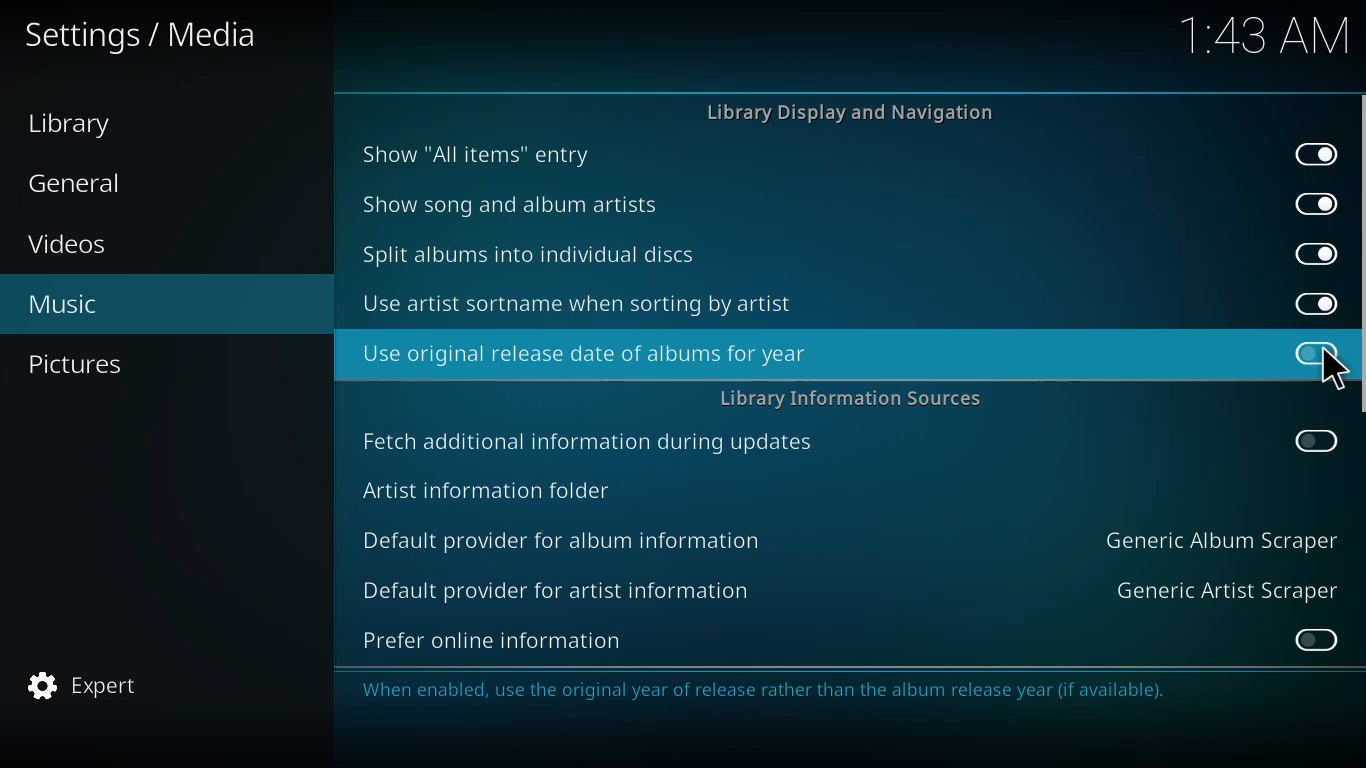 The image size is (1366, 768). Describe the element at coordinates (85, 182) in the screenshot. I see `general` at that location.